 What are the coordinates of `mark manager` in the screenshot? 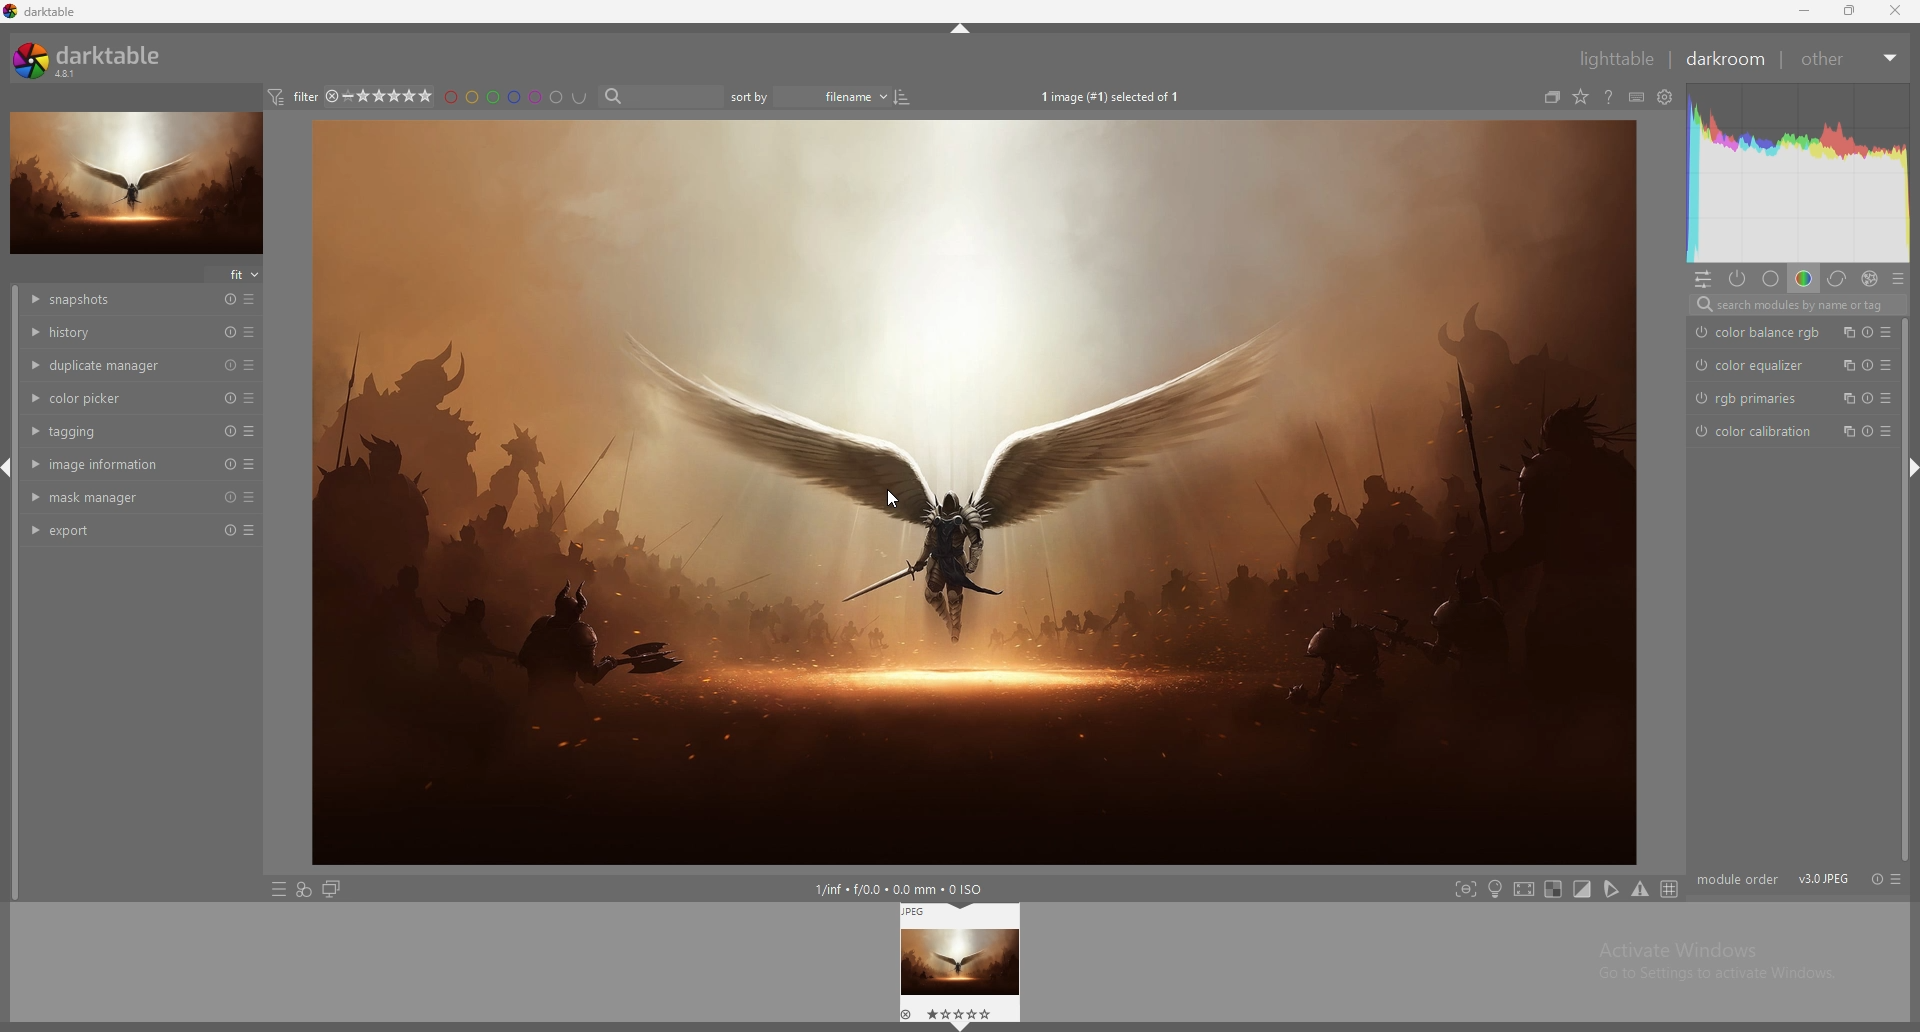 It's located at (107, 497).